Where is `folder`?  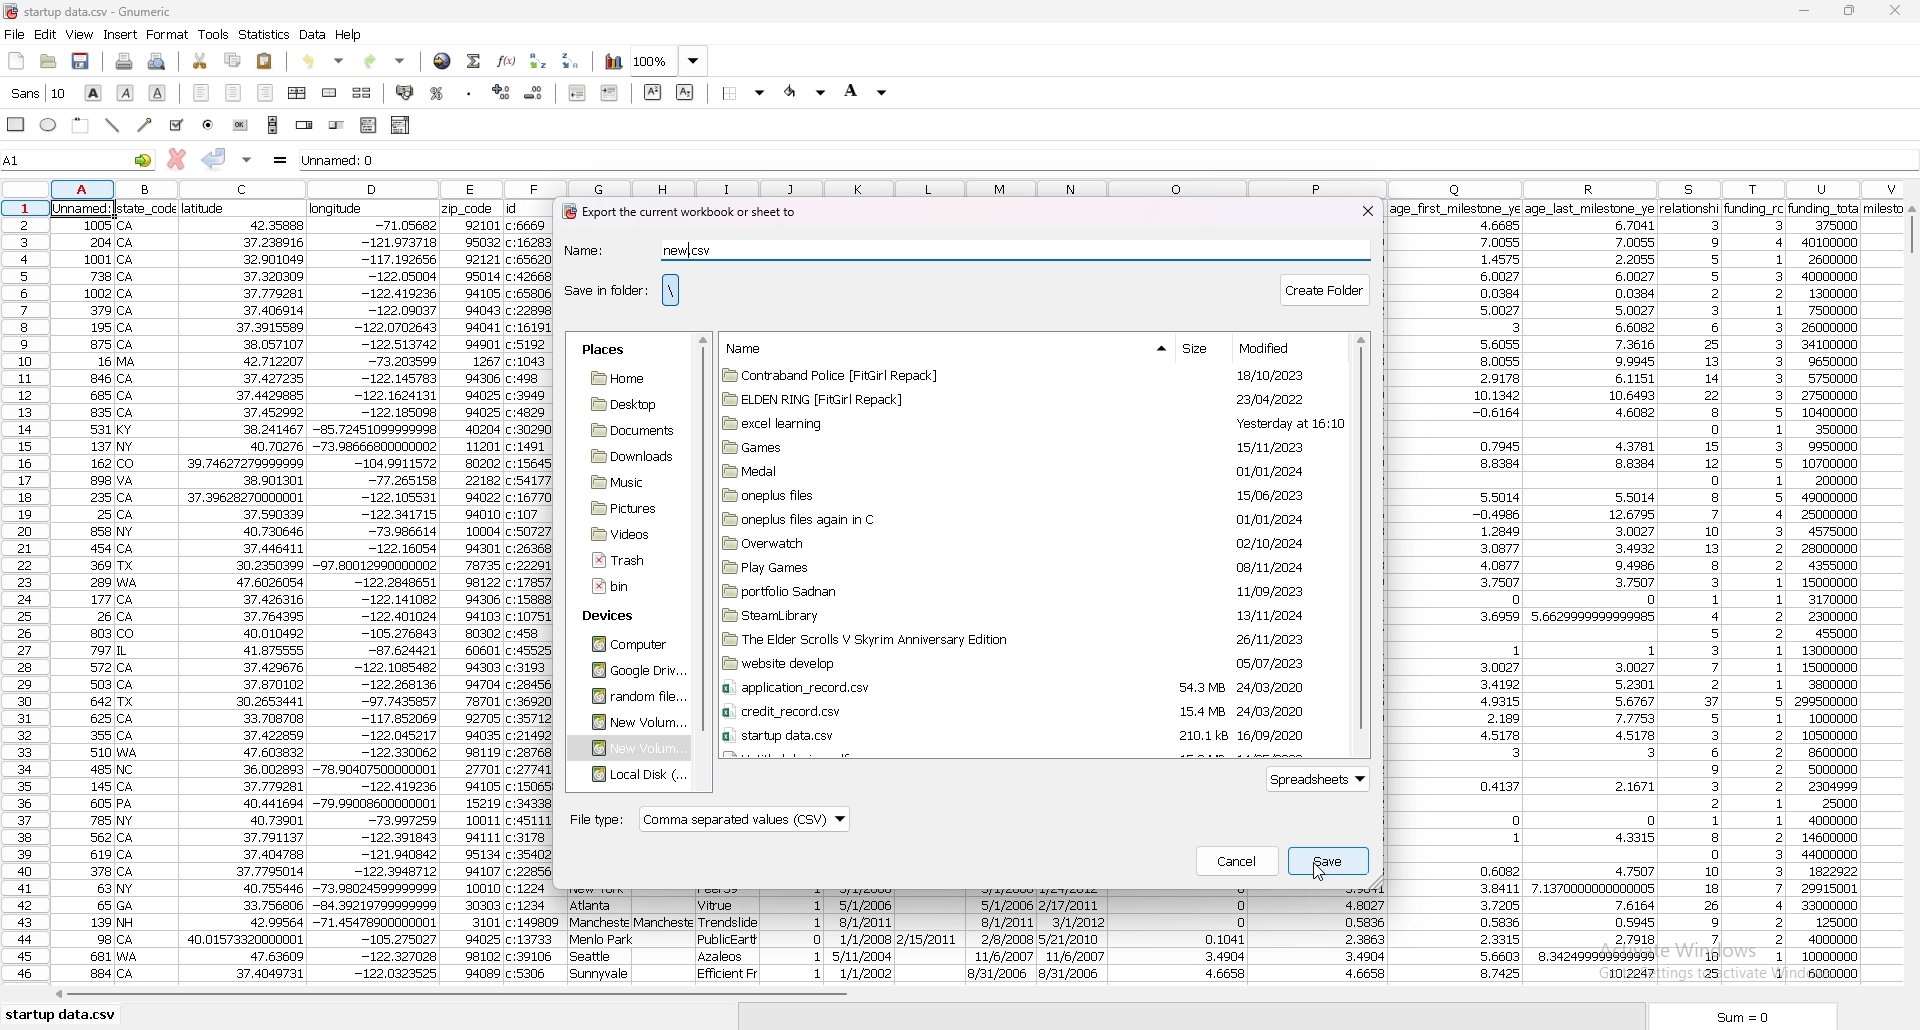
folder is located at coordinates (627, 379).